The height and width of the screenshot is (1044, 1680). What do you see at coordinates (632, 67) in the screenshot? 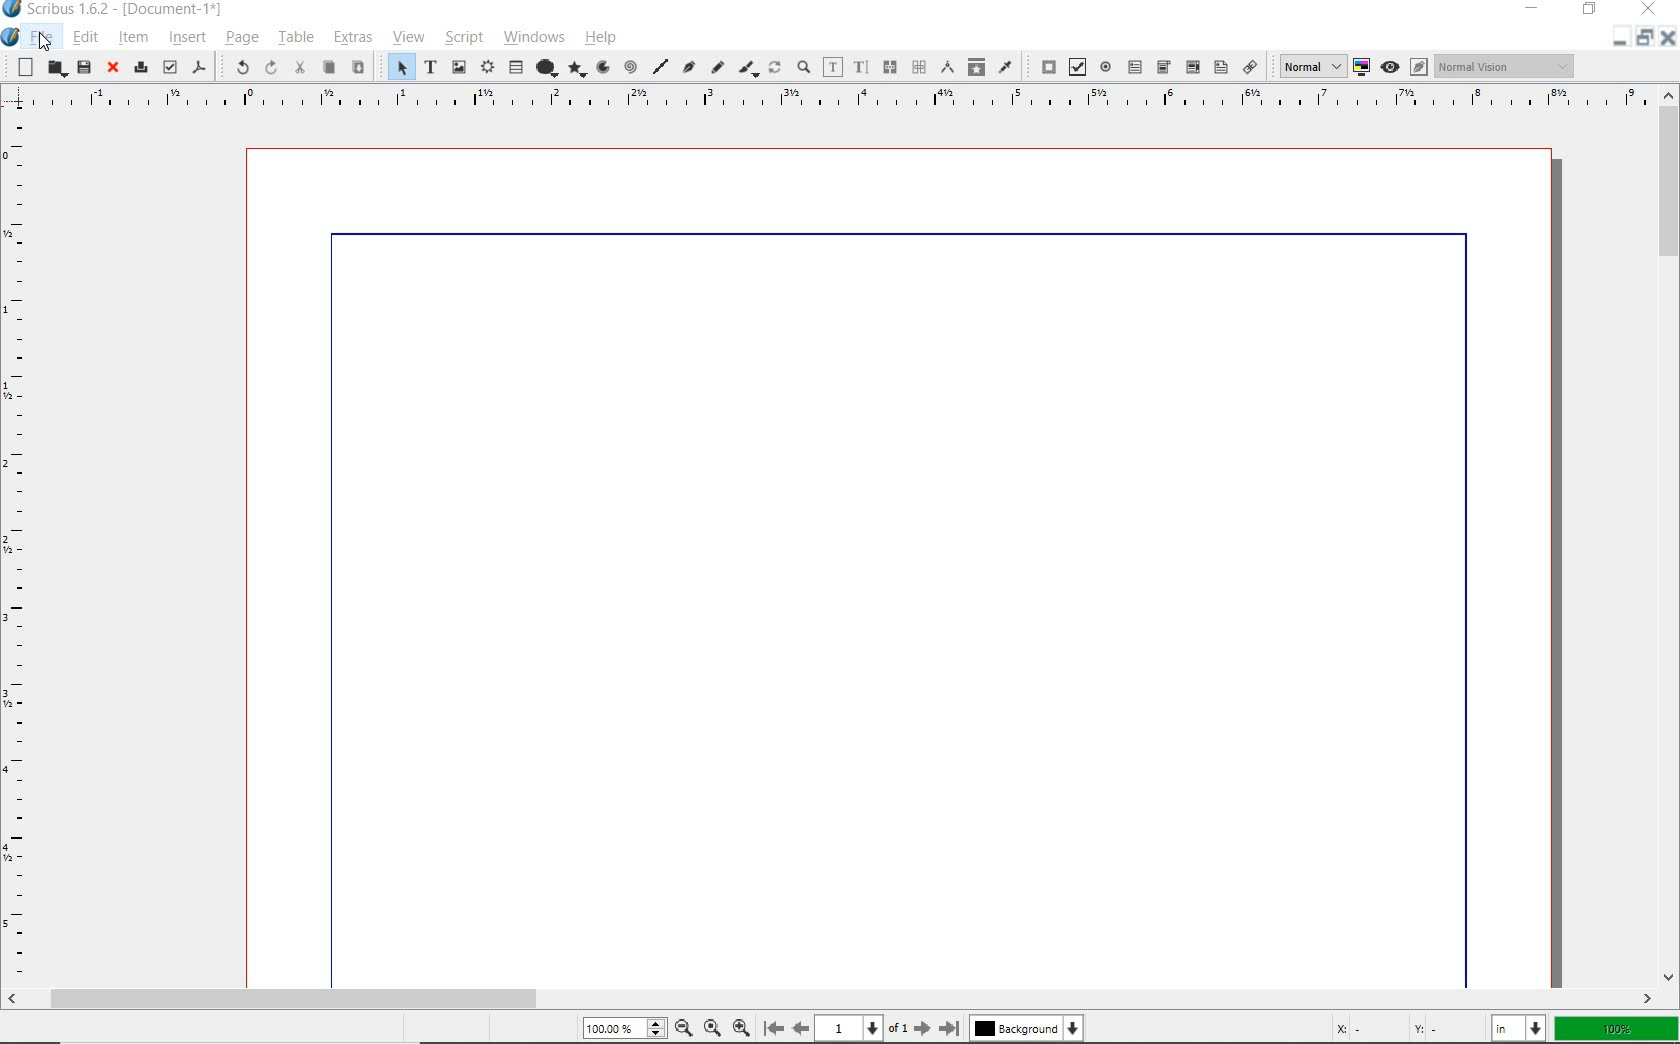
I see `spiral` at bounding box center [632, 67].